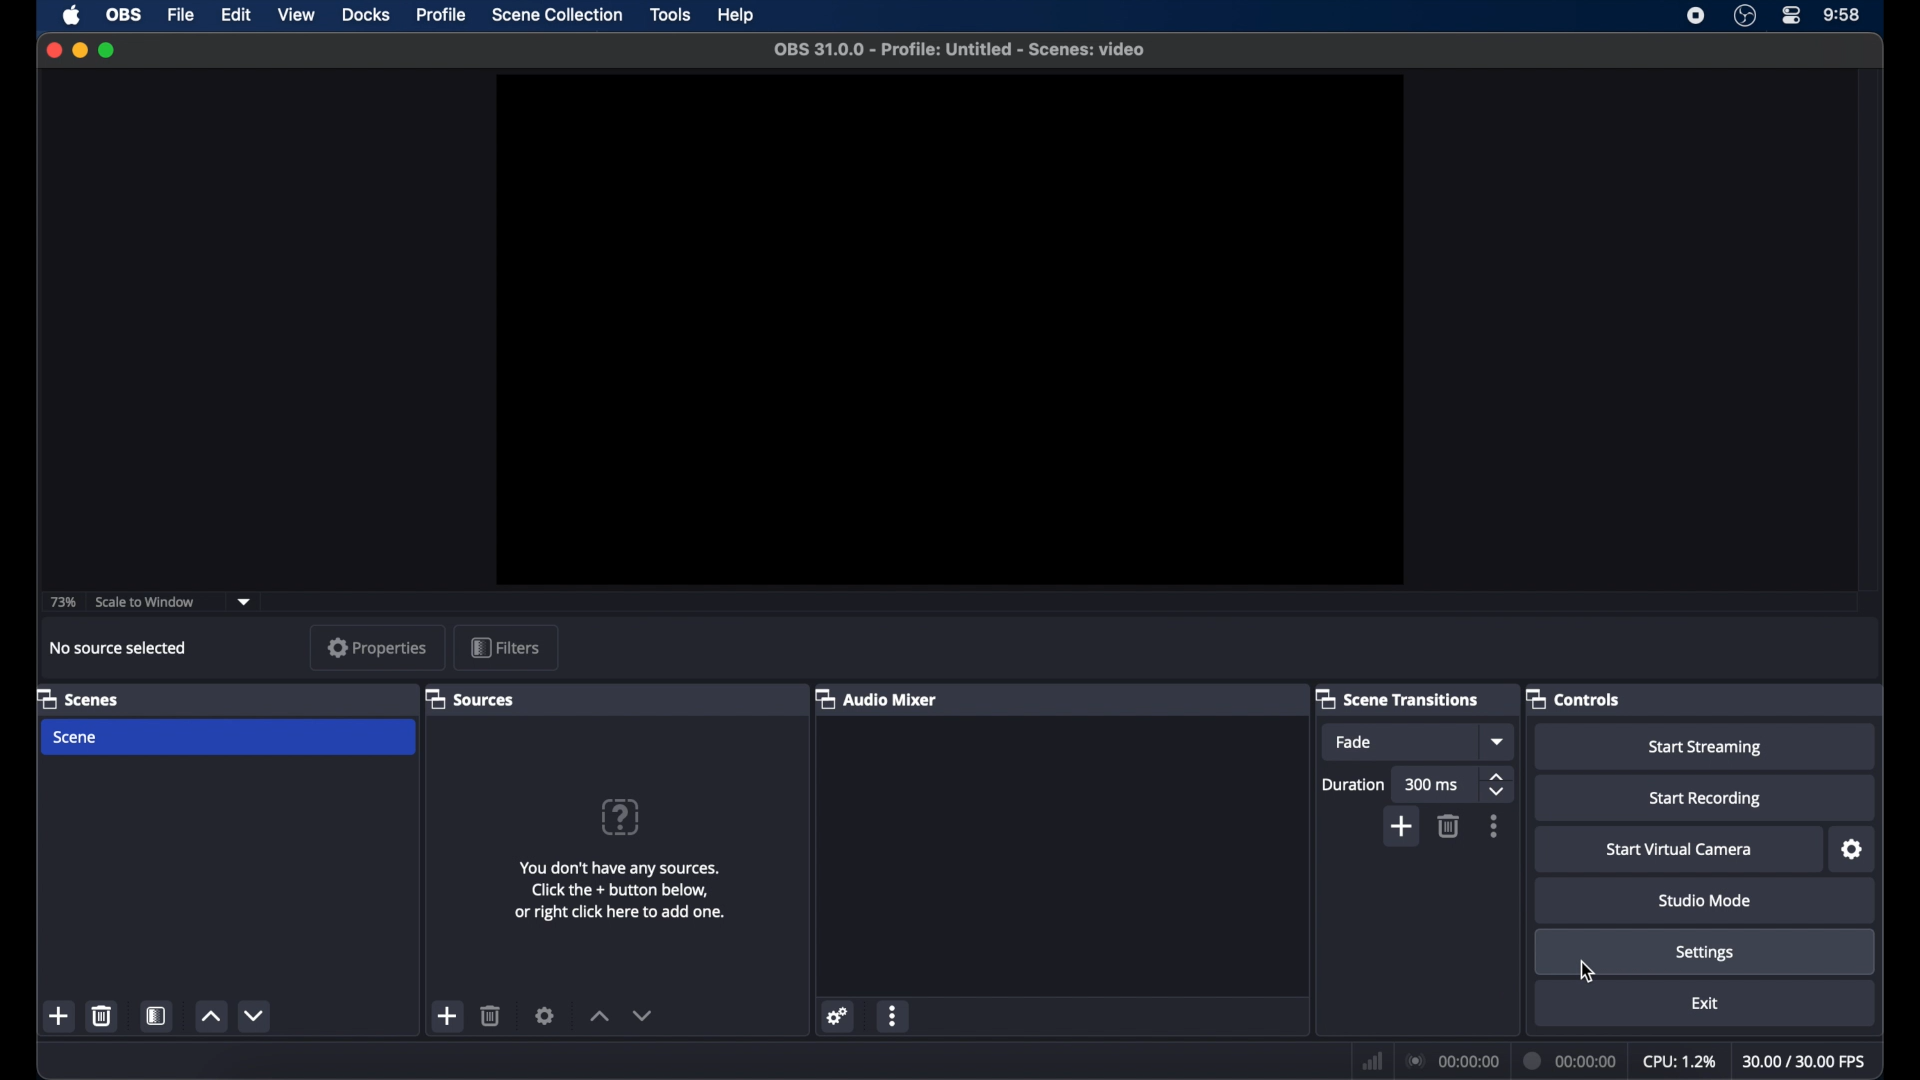 The width and height of the screenshot is (1920, 1080). What do you see at coordinates (1494, 826) in the screenshot?
I see `more options` at bounding box center [1494, 826].